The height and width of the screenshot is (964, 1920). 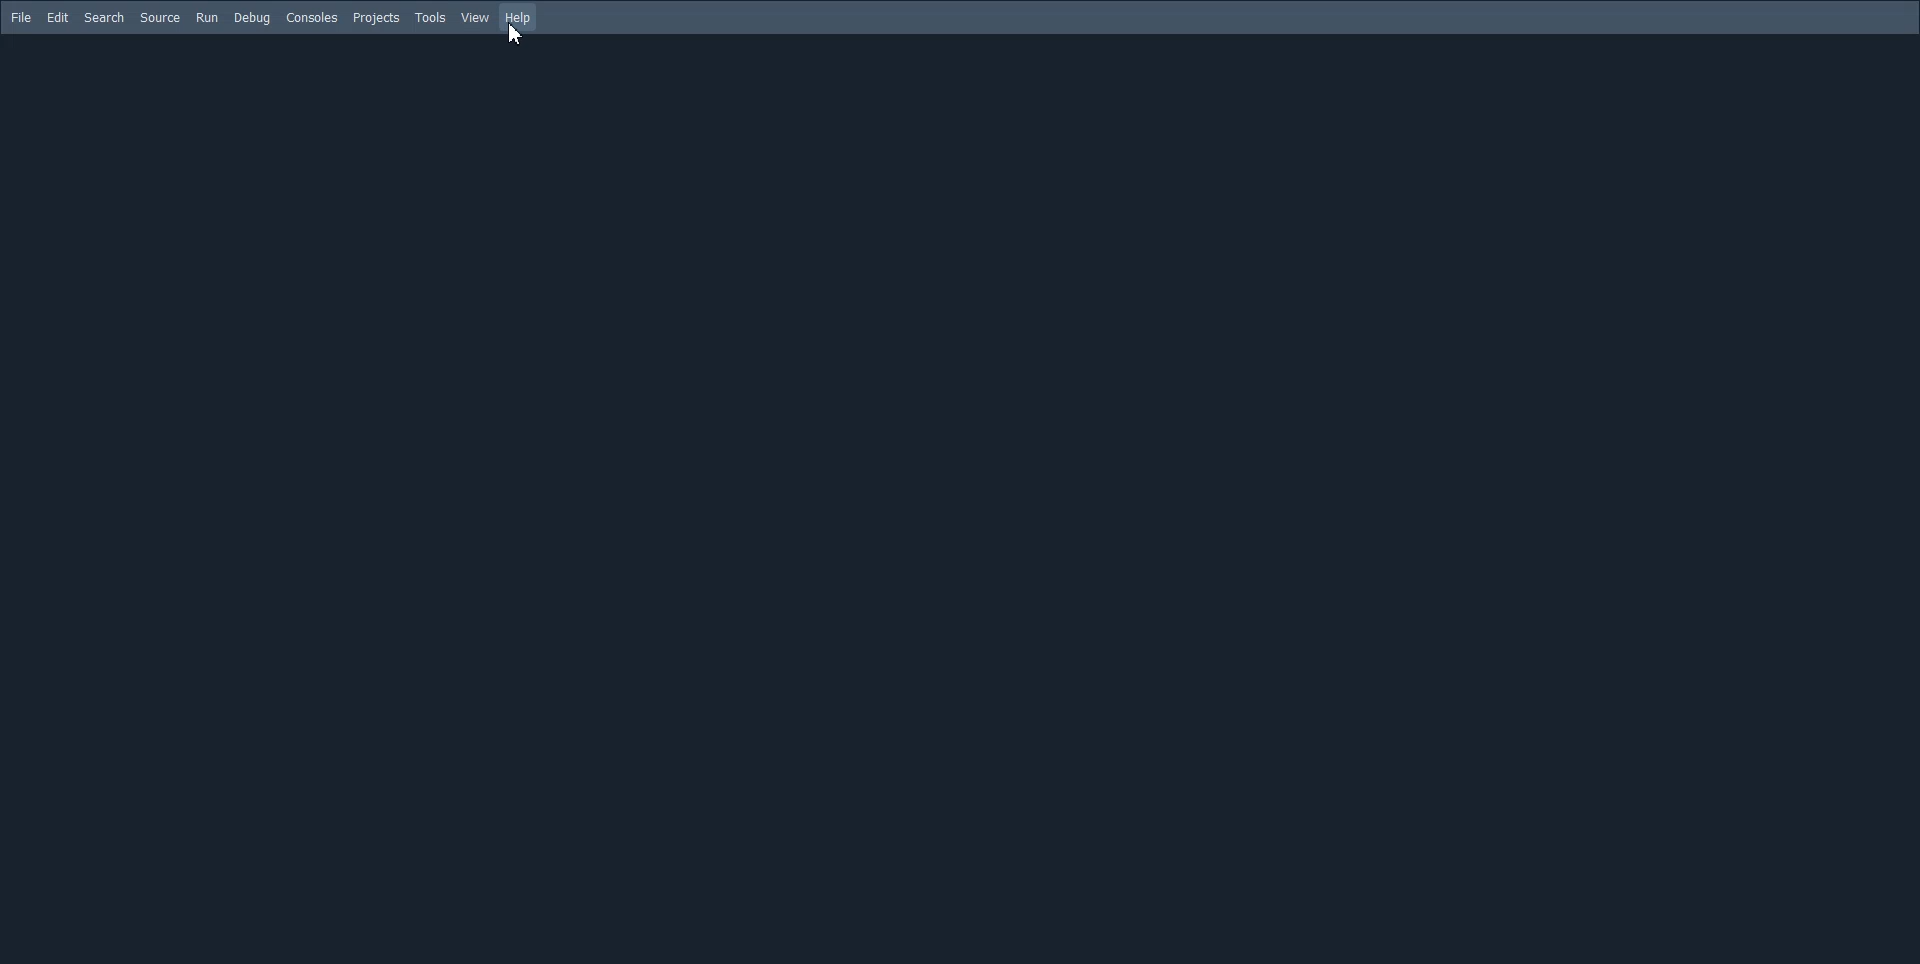 What do you see at coordinates (105, 17) in the screenshot?
I see `Search` at bounding box center [105, 17].